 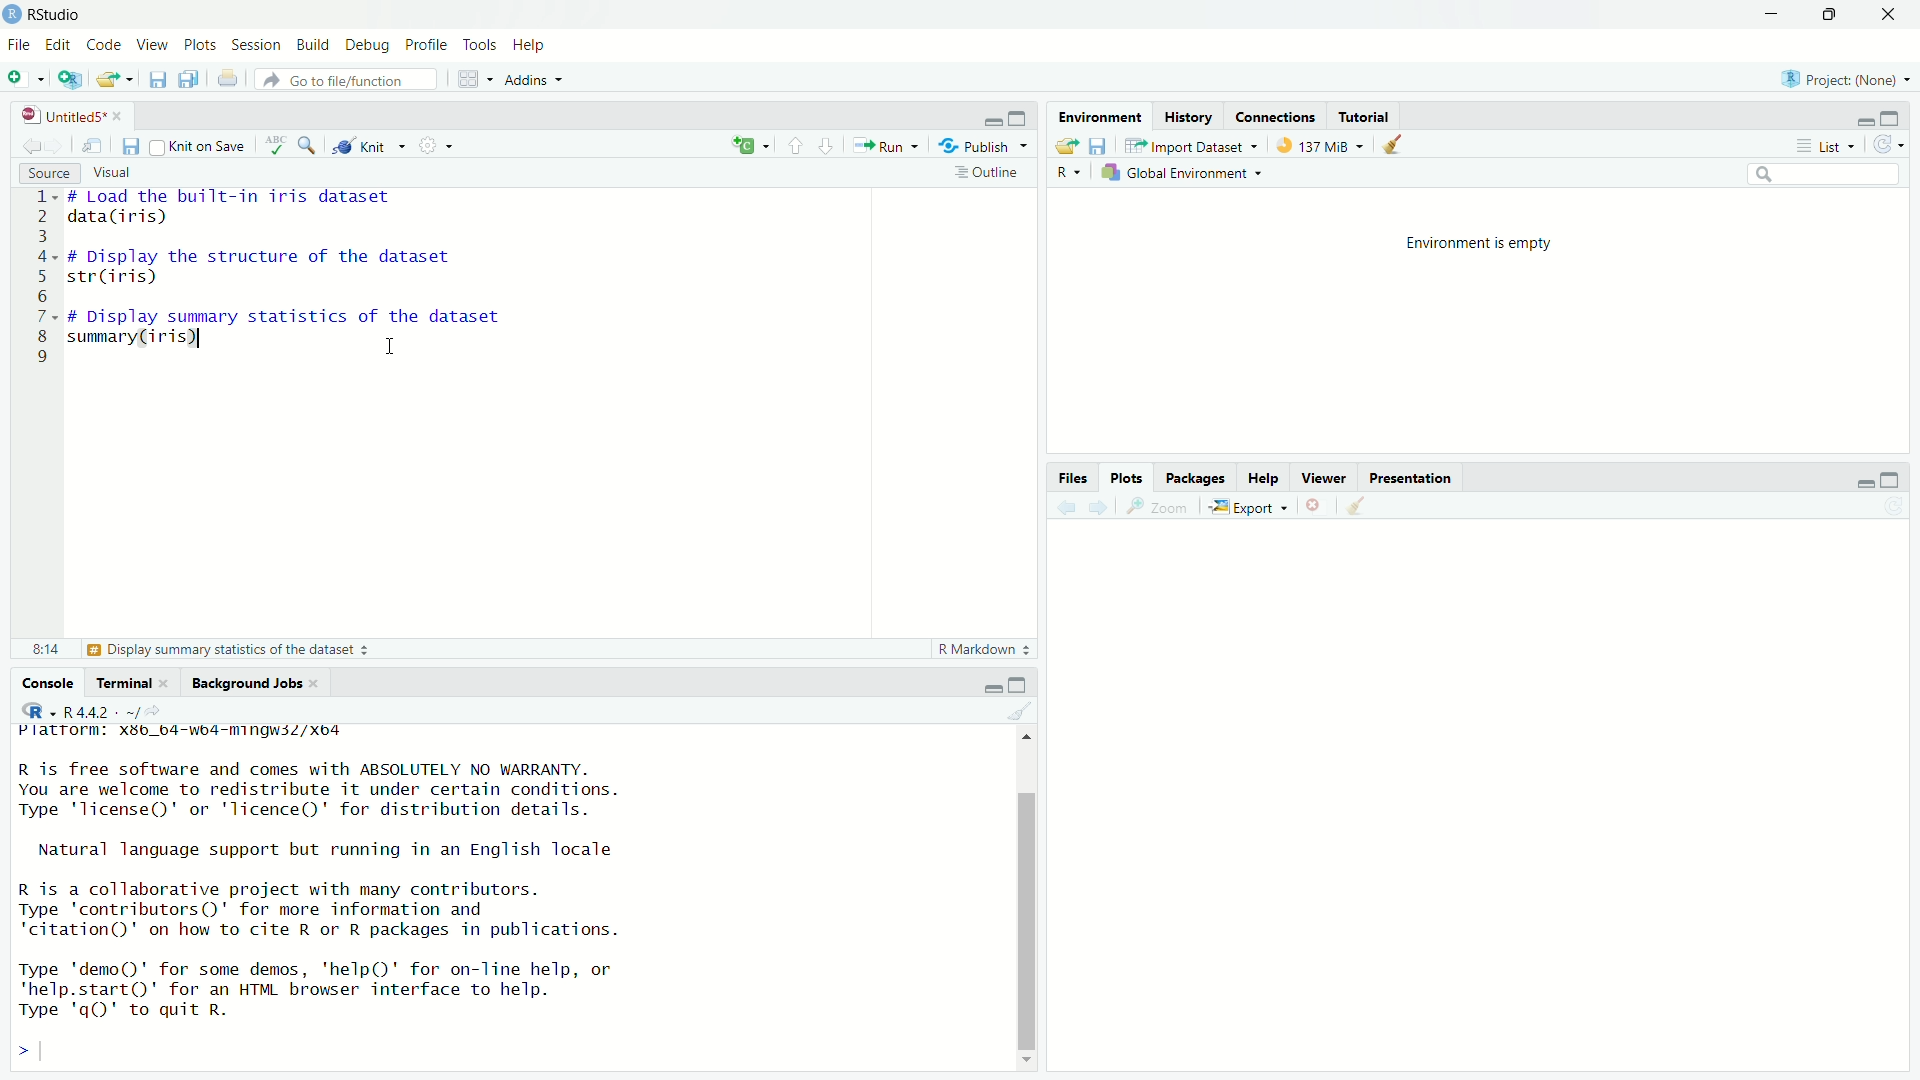 What do you see at coordinates (1021, 684) in the screenshot?
I see `Full Height` at bounding box center [1021, 684].